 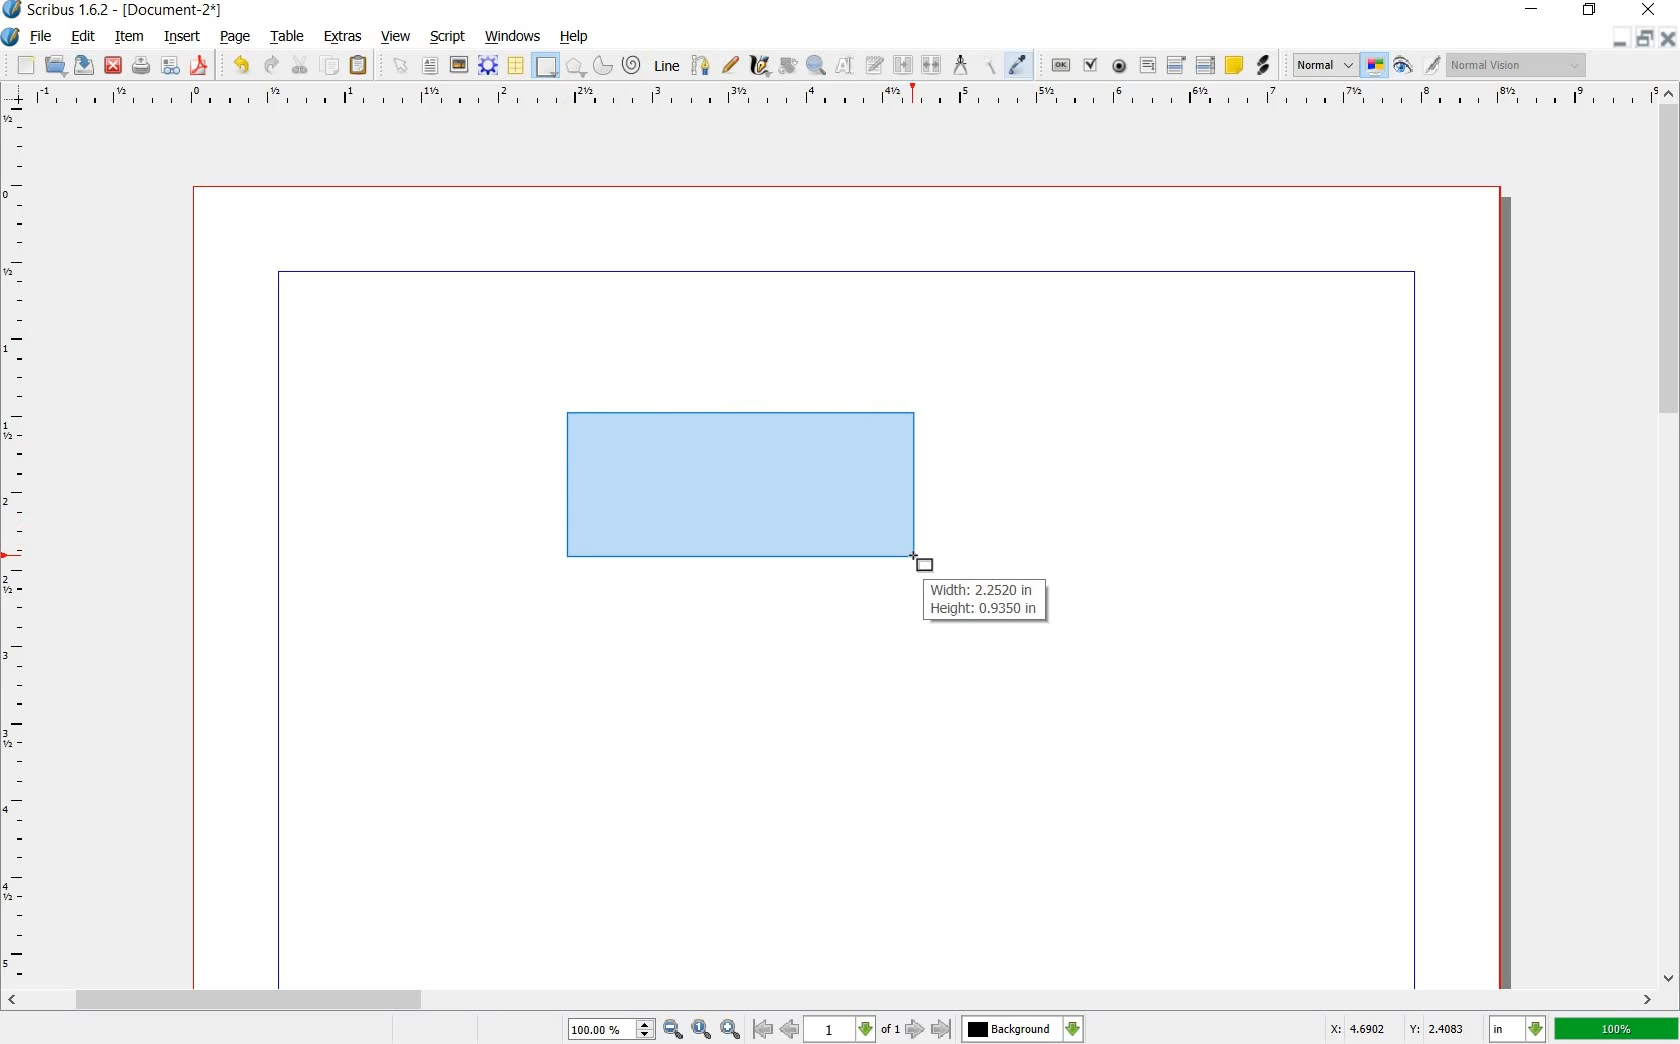 I want to click on SCROLLBAR, so click(x=1670, y=536).